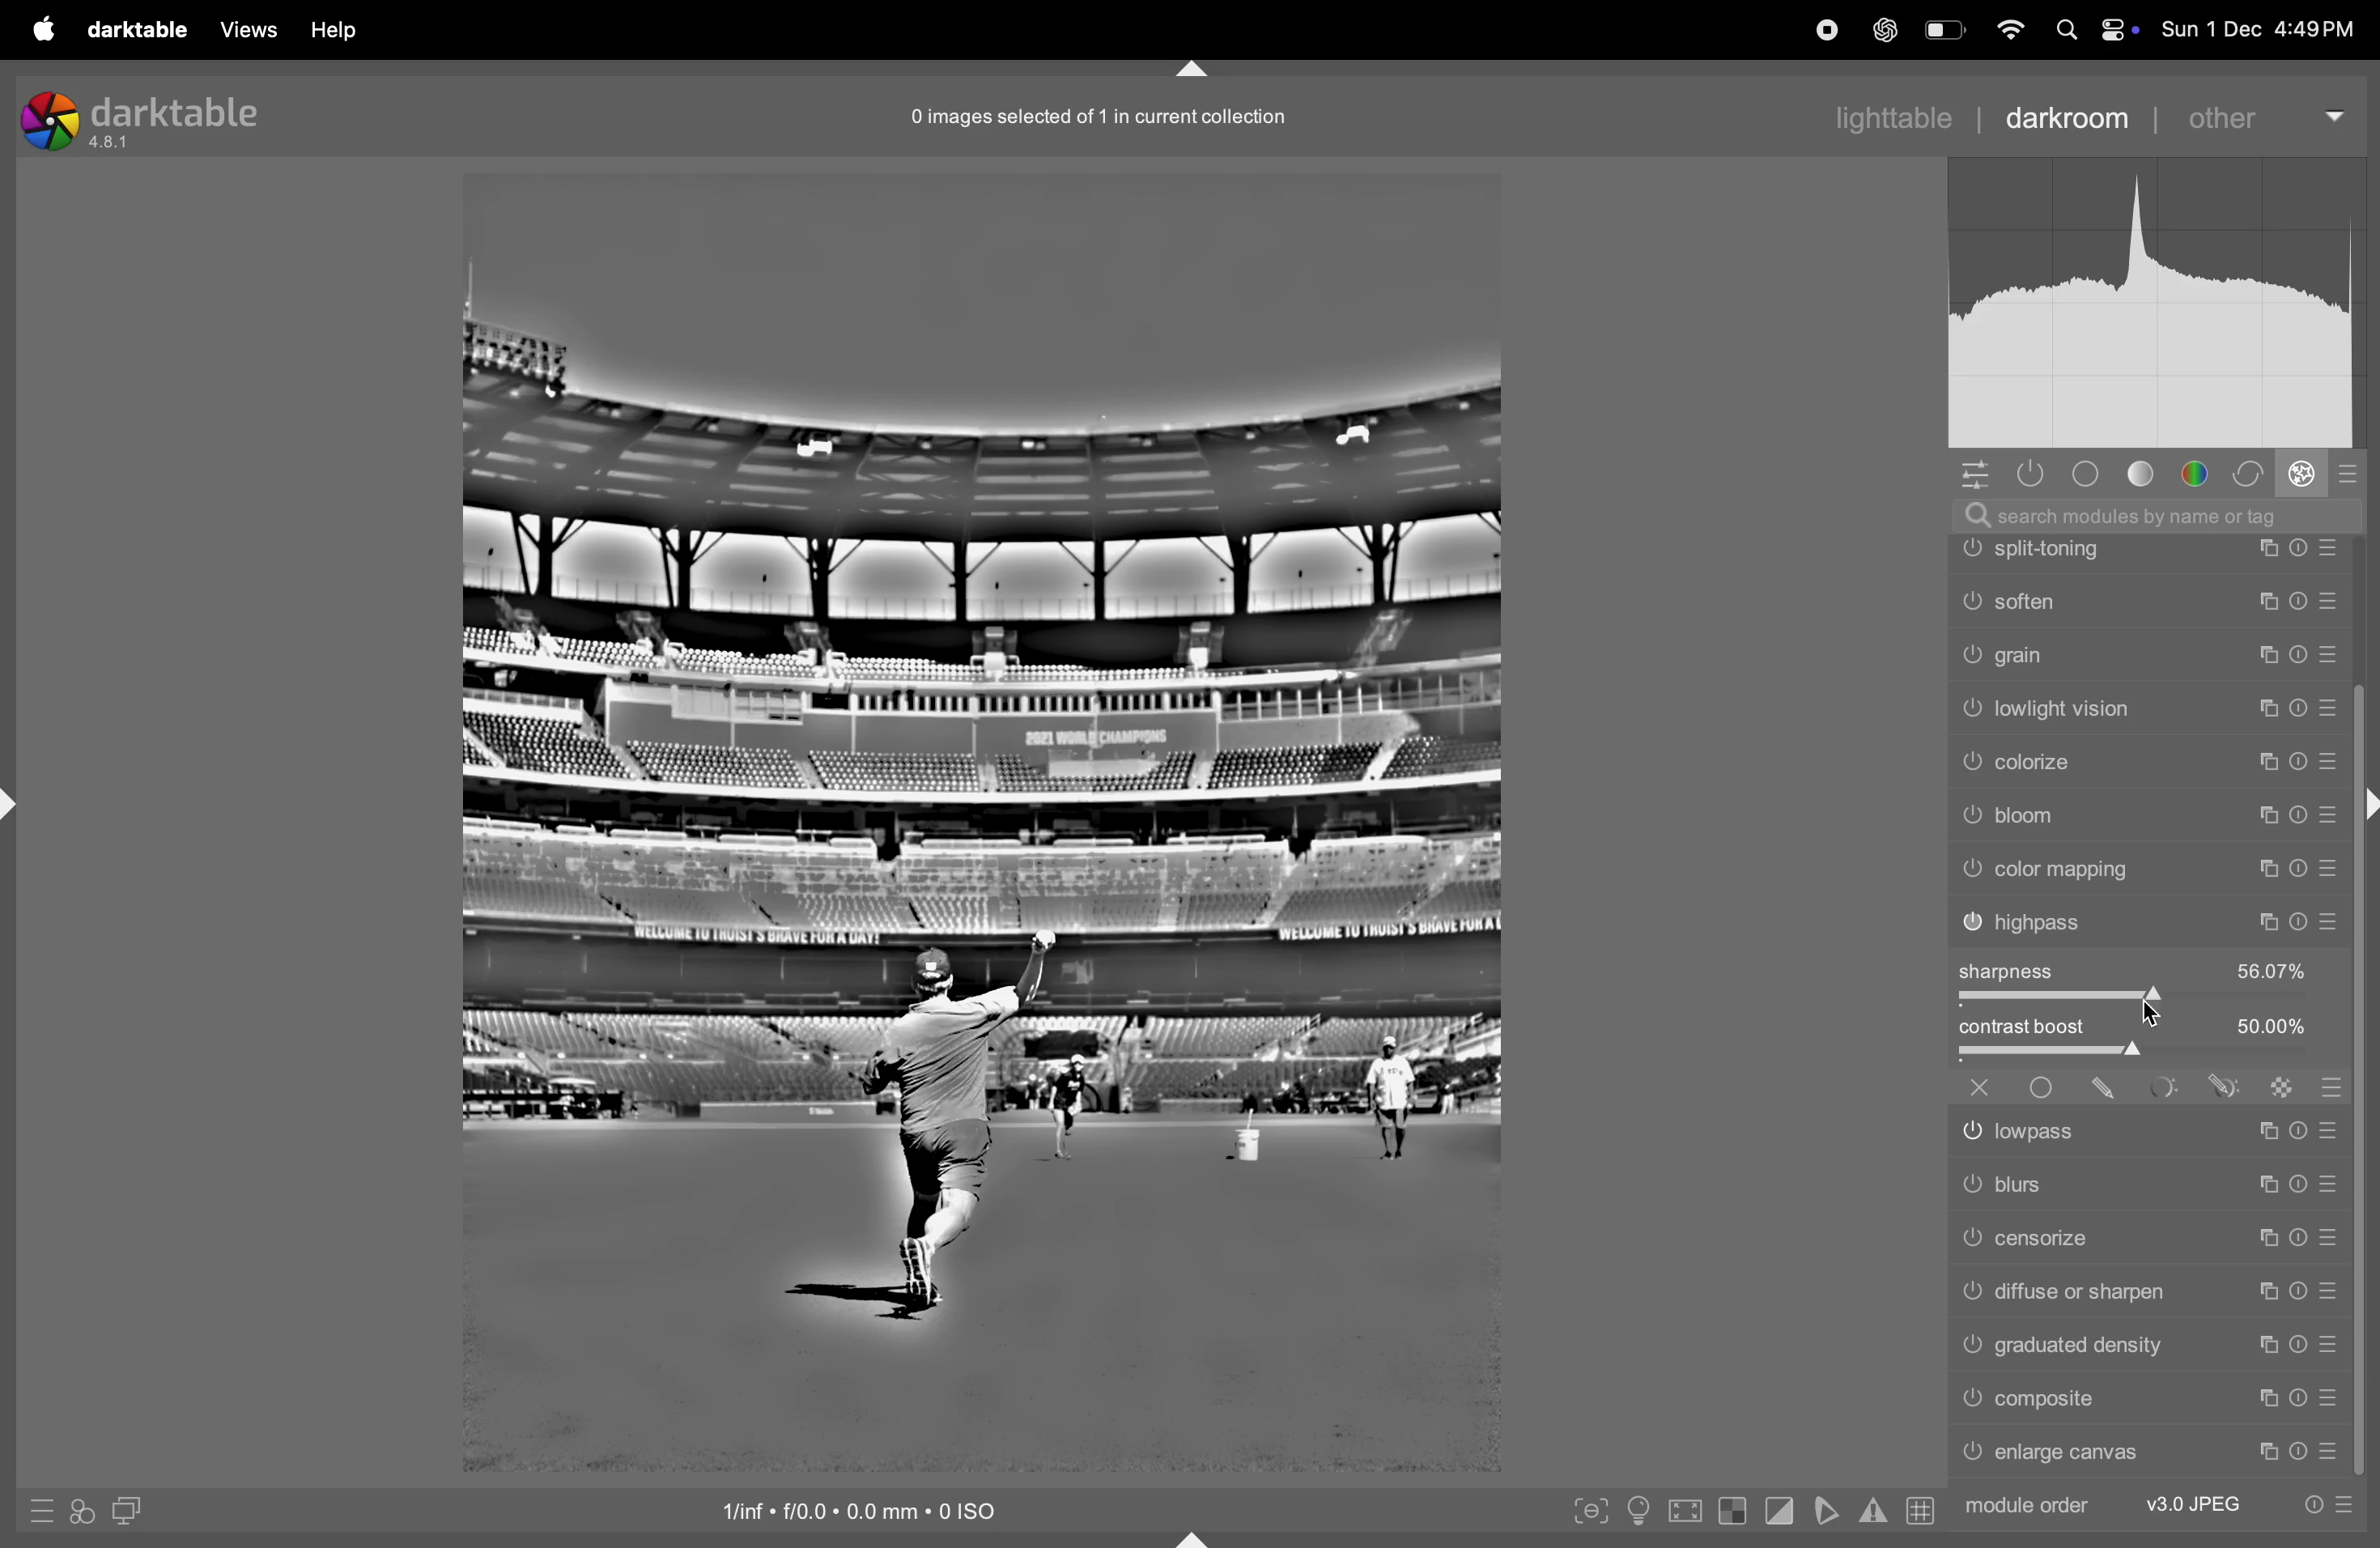  What do you see at coordinates (1747, 32) in the screenshot?
I see `record` at bounding box center [1747, 32].